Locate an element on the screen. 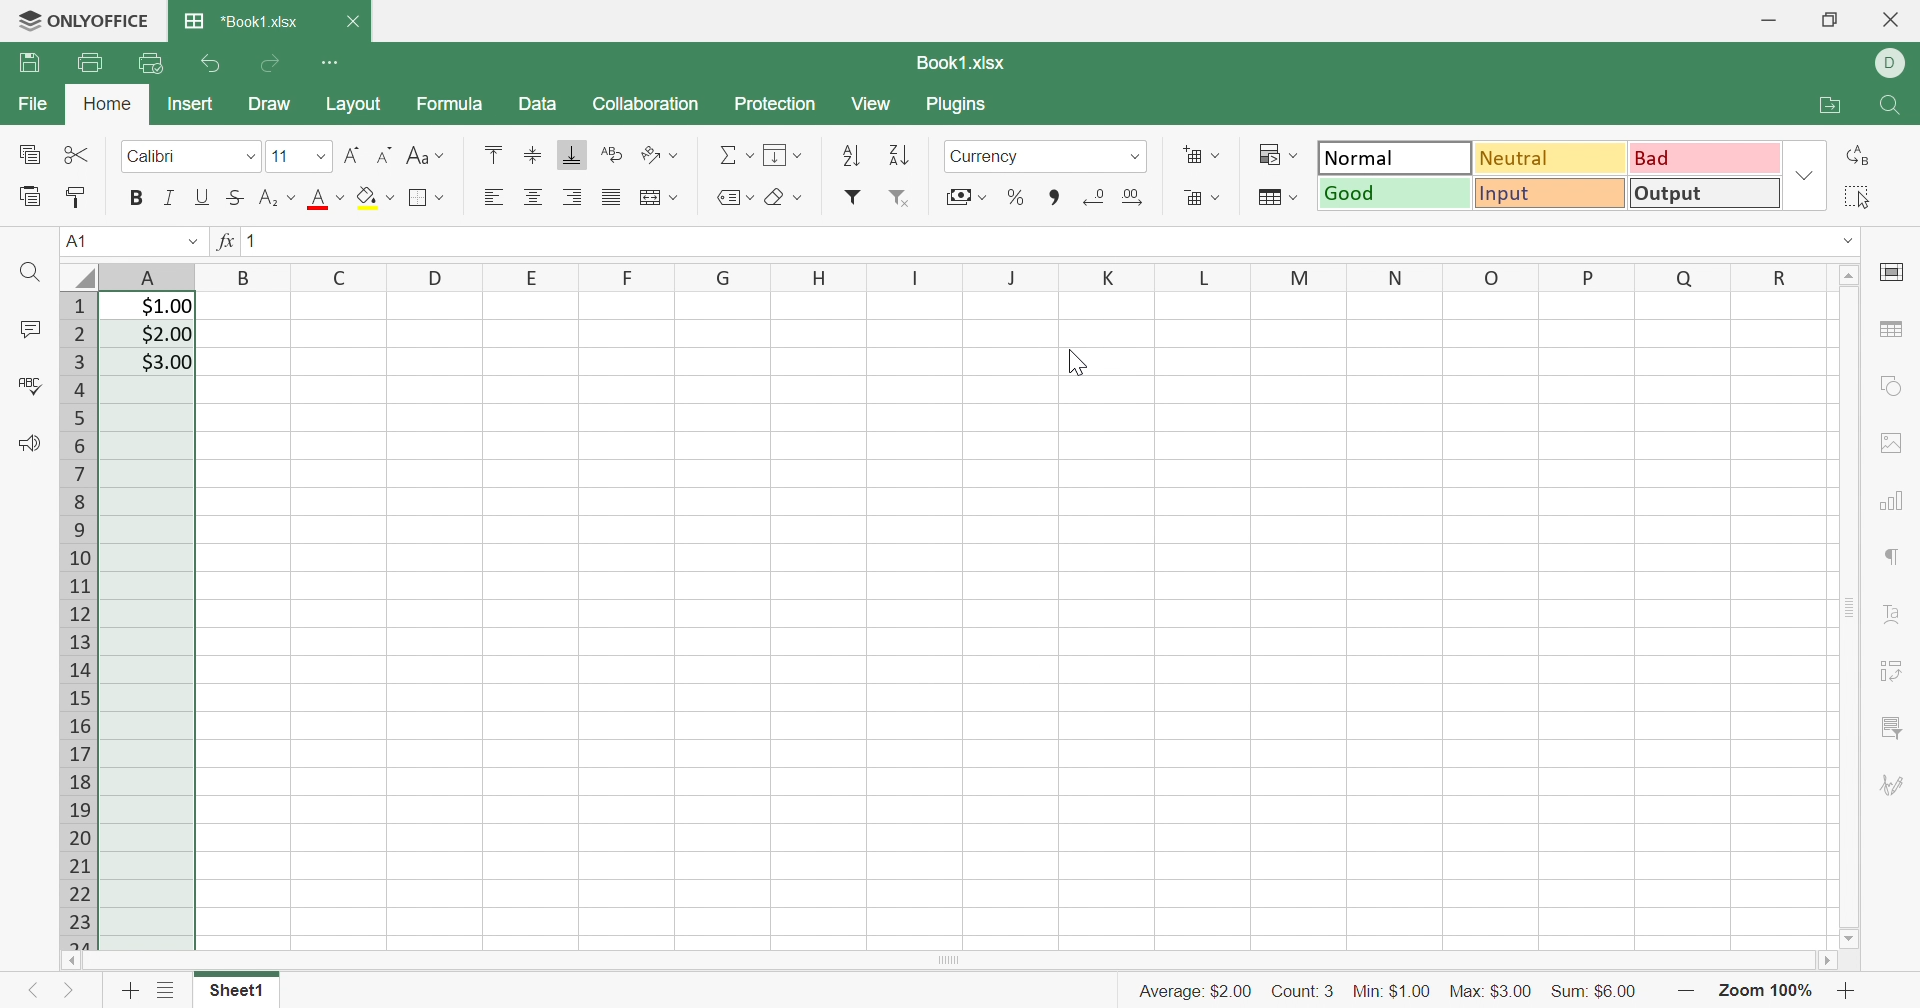 The height and width of the screenshot is (1008, 1920). Increase decimal is located at coordinates (1131, 195).